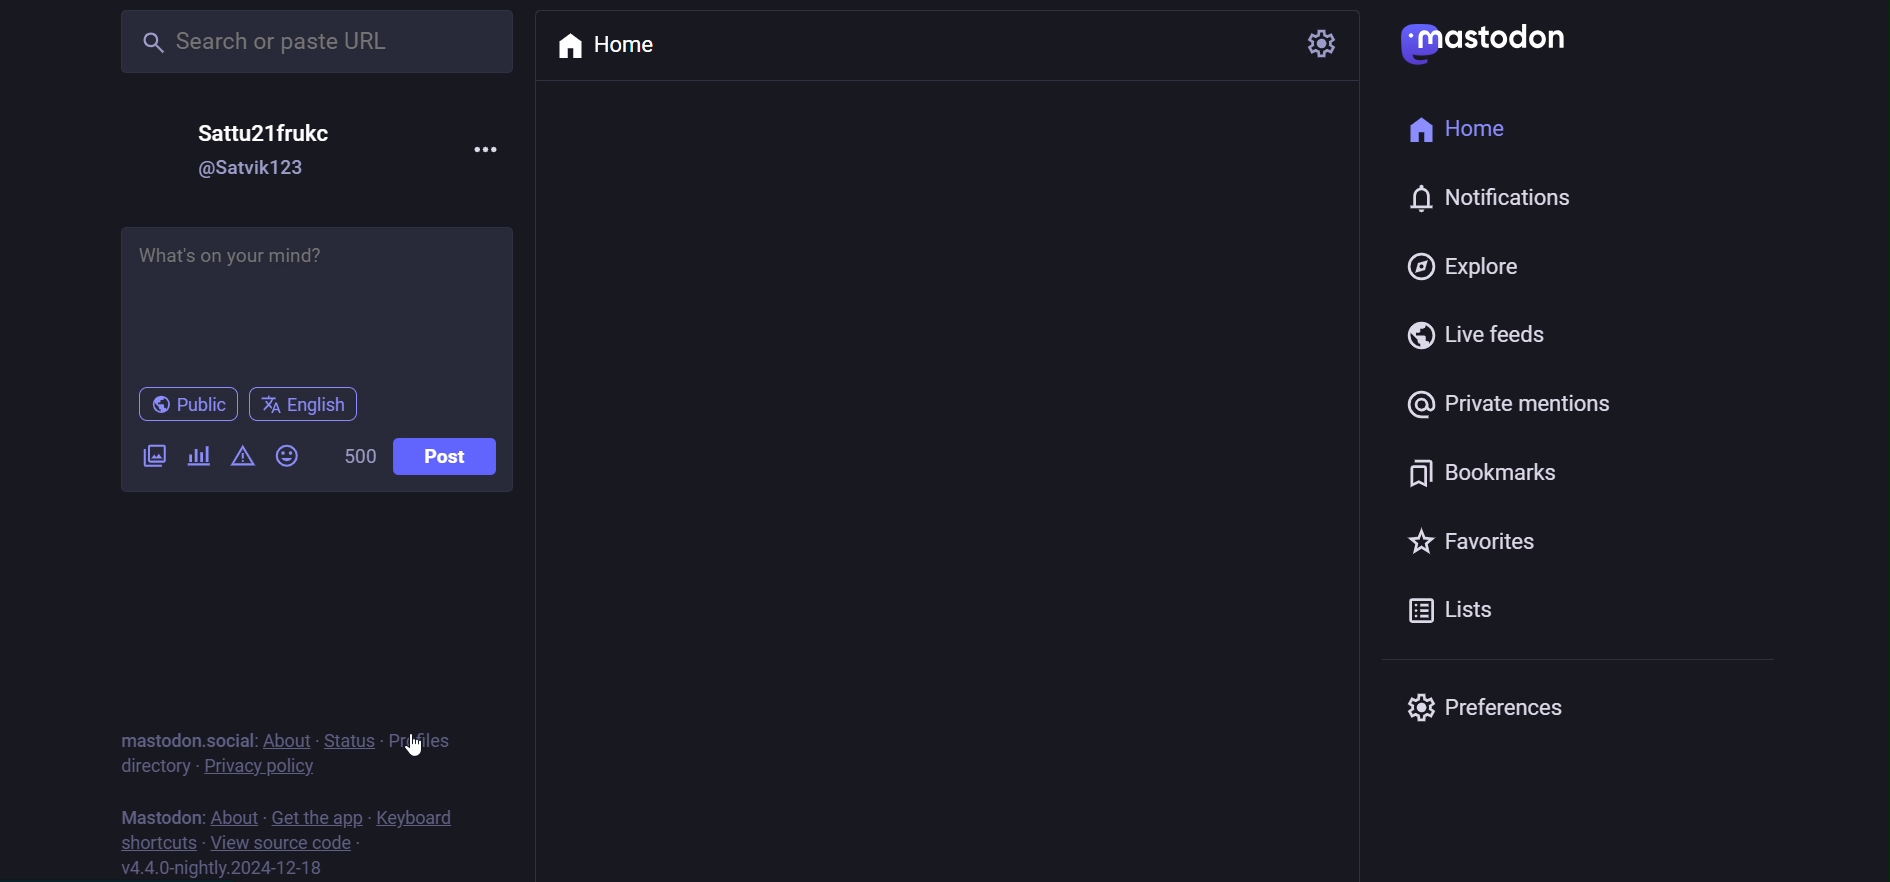 This screenshot has width=1890, height=882. Describe the element at coordinates (493, 148) in the screenshot. I see `more` at that location.